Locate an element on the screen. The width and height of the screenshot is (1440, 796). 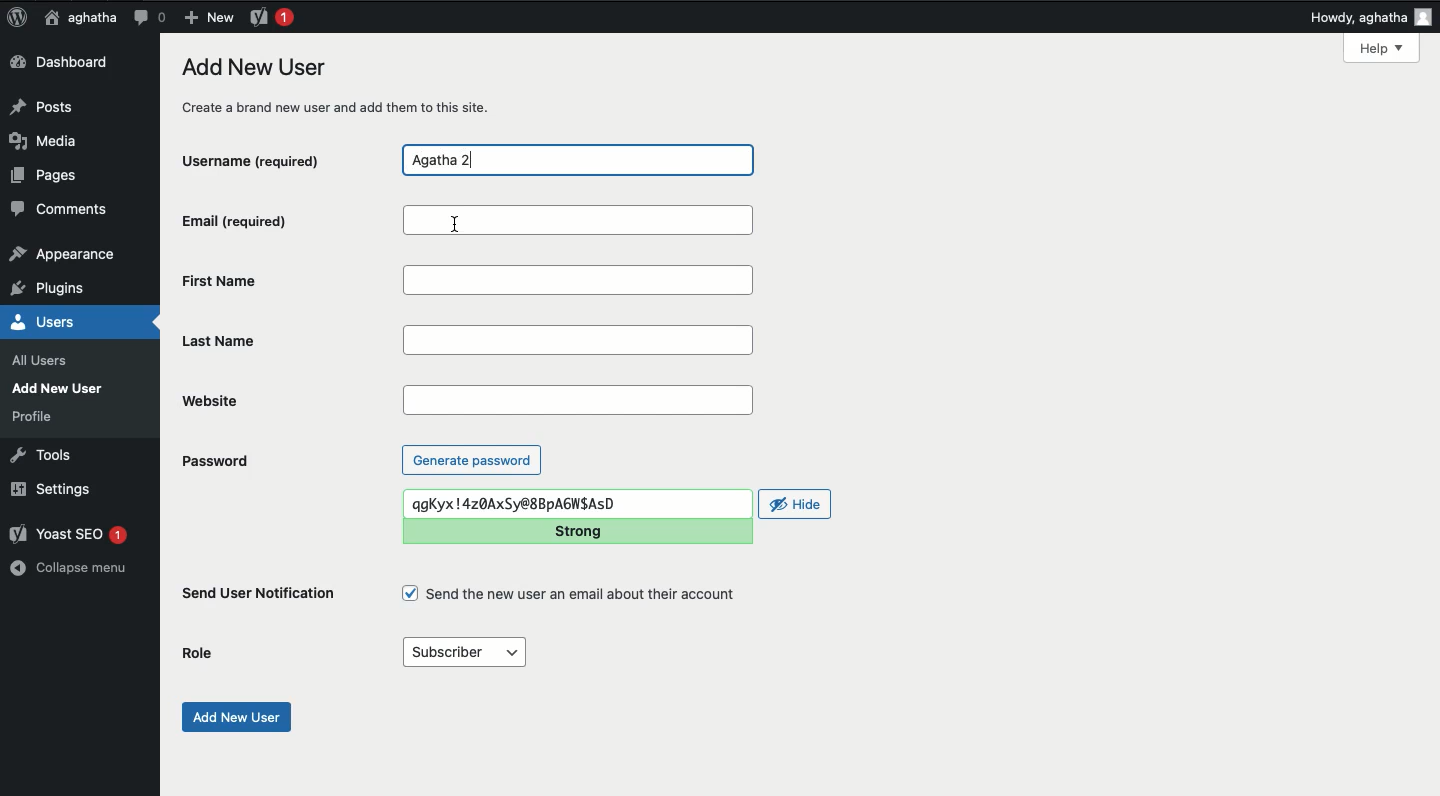
Pages is located at coordinates (50, 179).